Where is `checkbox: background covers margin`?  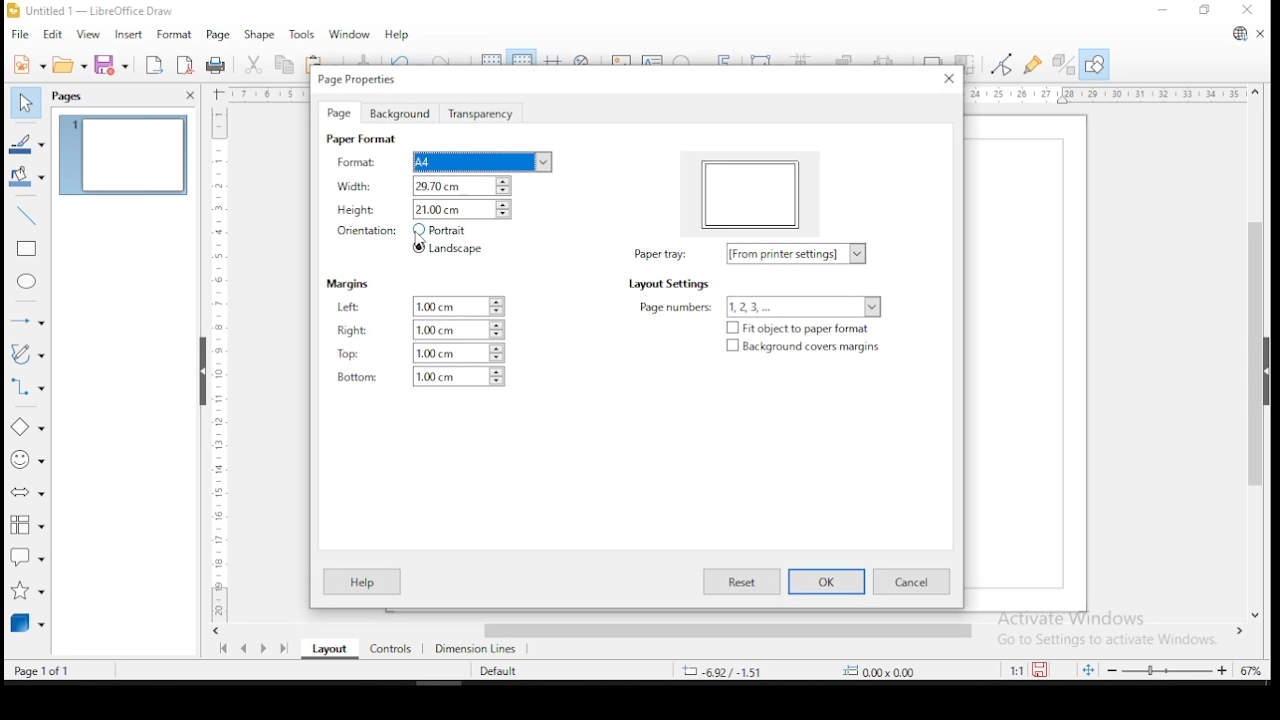
checkbox: background covers margin is located at coordinates (804, 347).